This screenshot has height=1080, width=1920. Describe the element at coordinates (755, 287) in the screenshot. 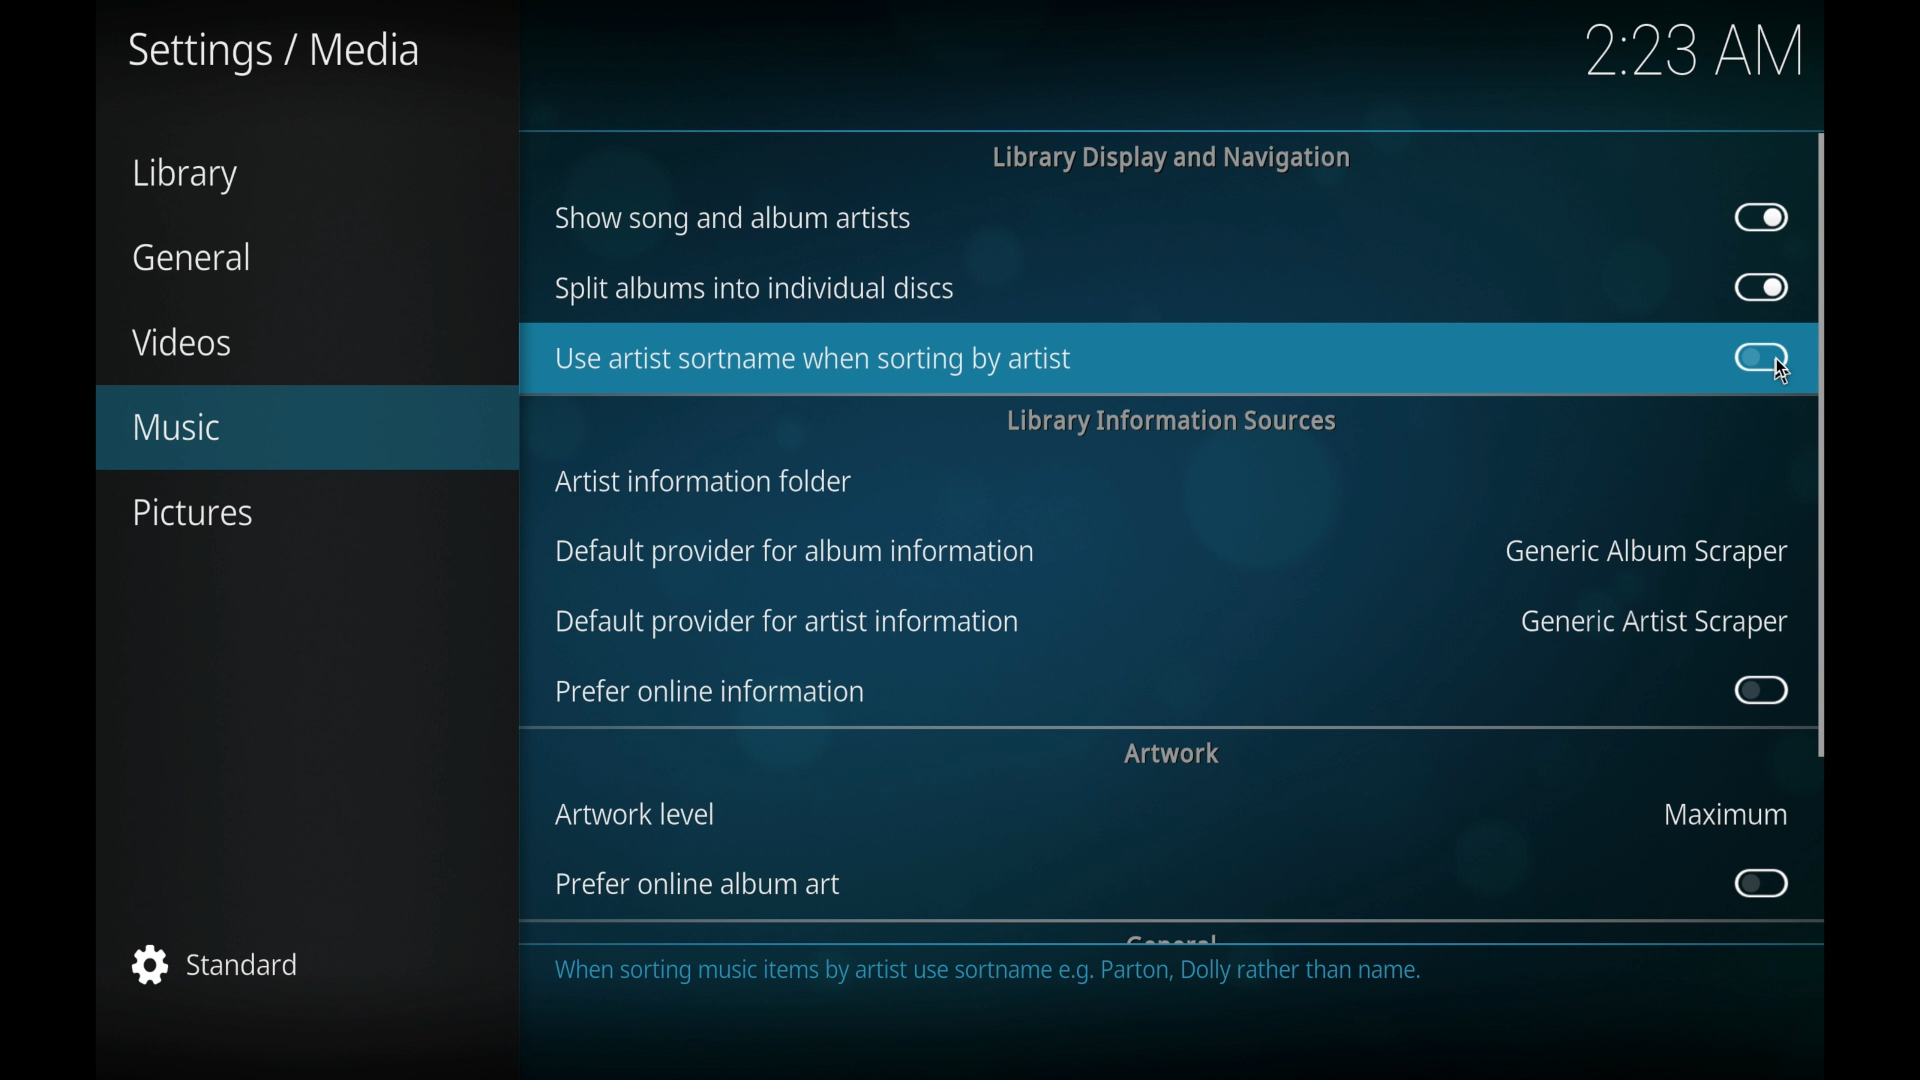

I see `split albums into individual discs` at that location.